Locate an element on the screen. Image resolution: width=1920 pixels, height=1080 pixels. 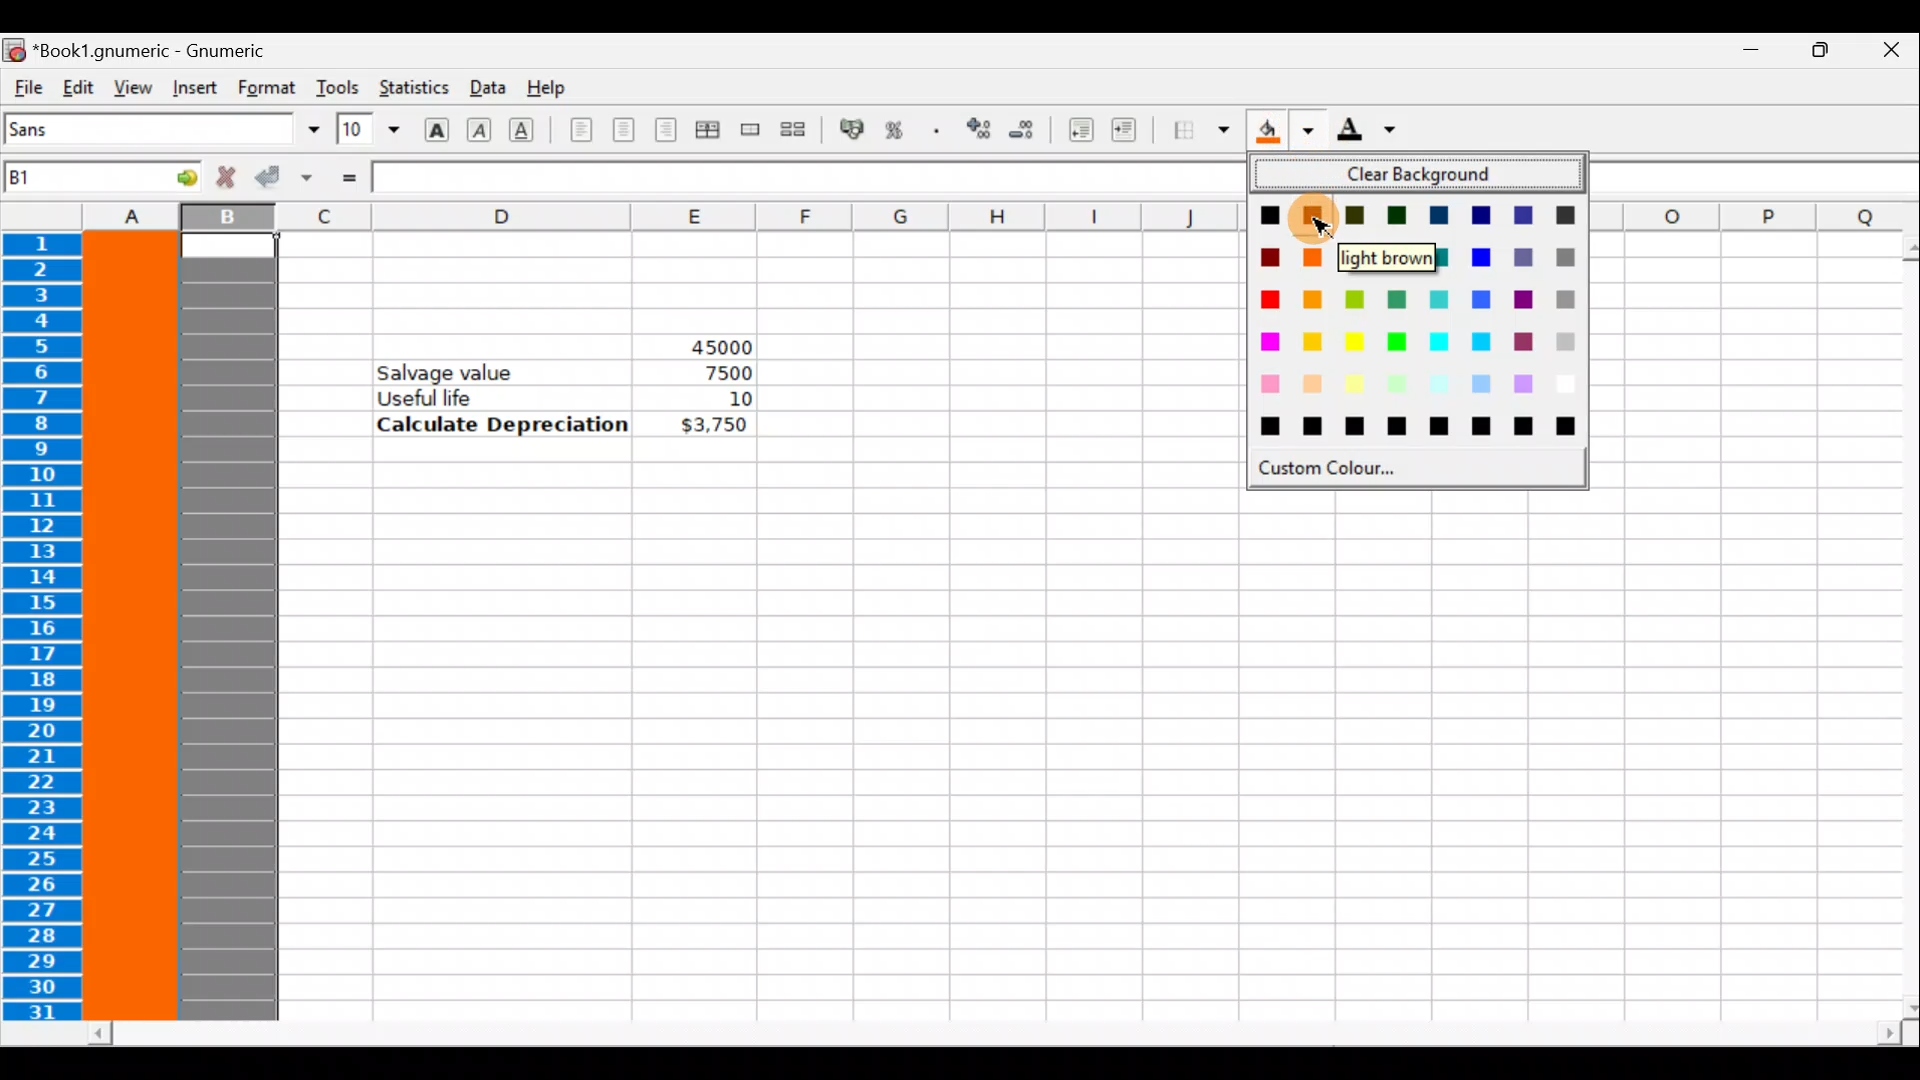
Gnumeric logo is located at coordinates (14, 49).